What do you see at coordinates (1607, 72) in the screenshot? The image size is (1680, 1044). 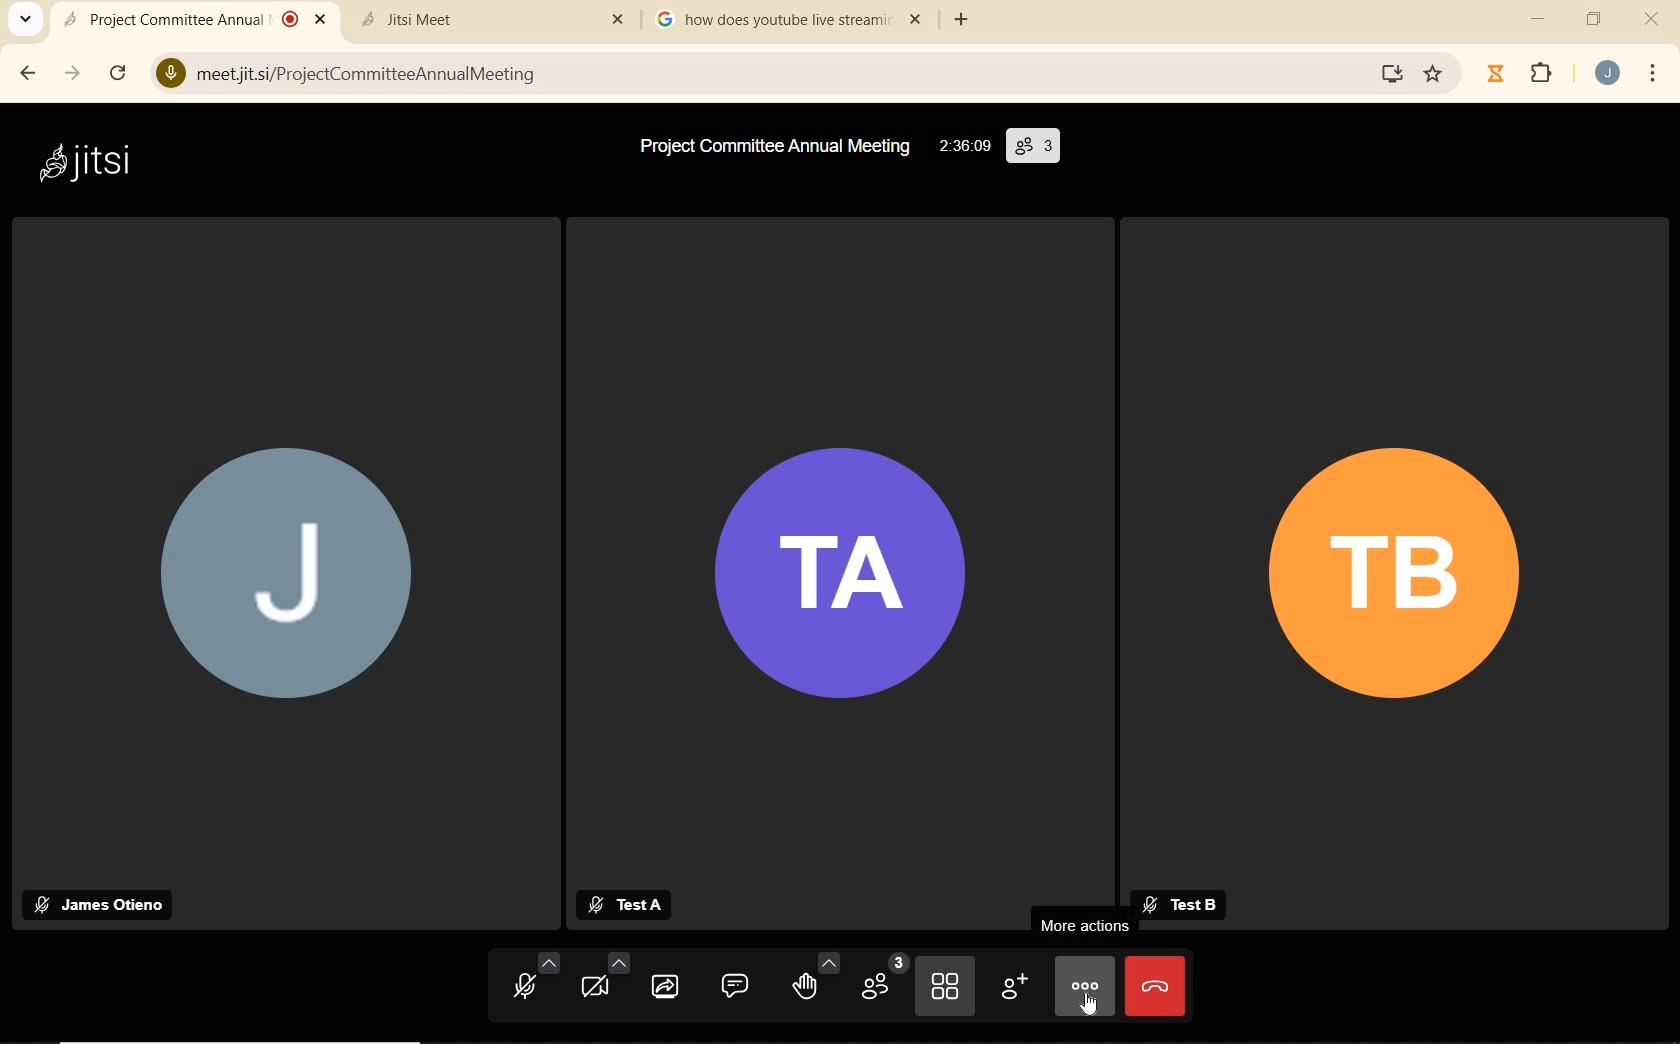 I see `ACCOUNT` at bounding box center [1607, 72].